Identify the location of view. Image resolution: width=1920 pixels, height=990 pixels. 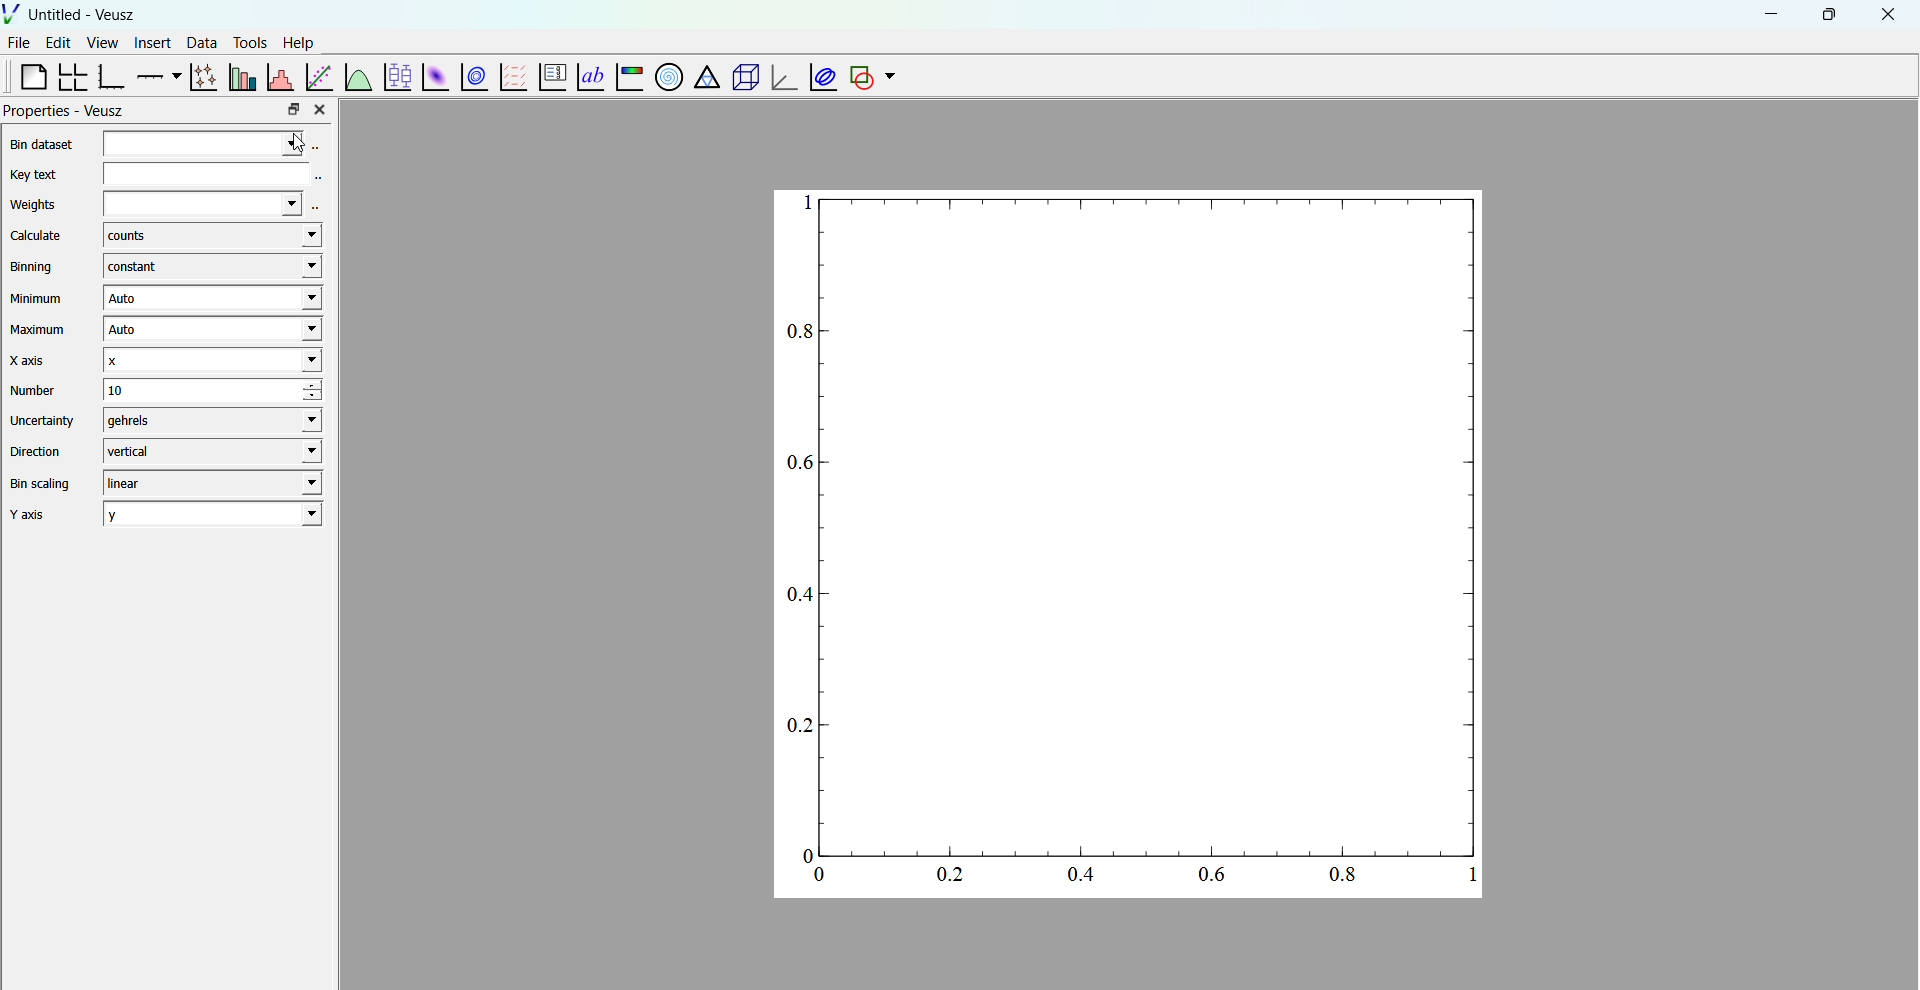
(102, 45).